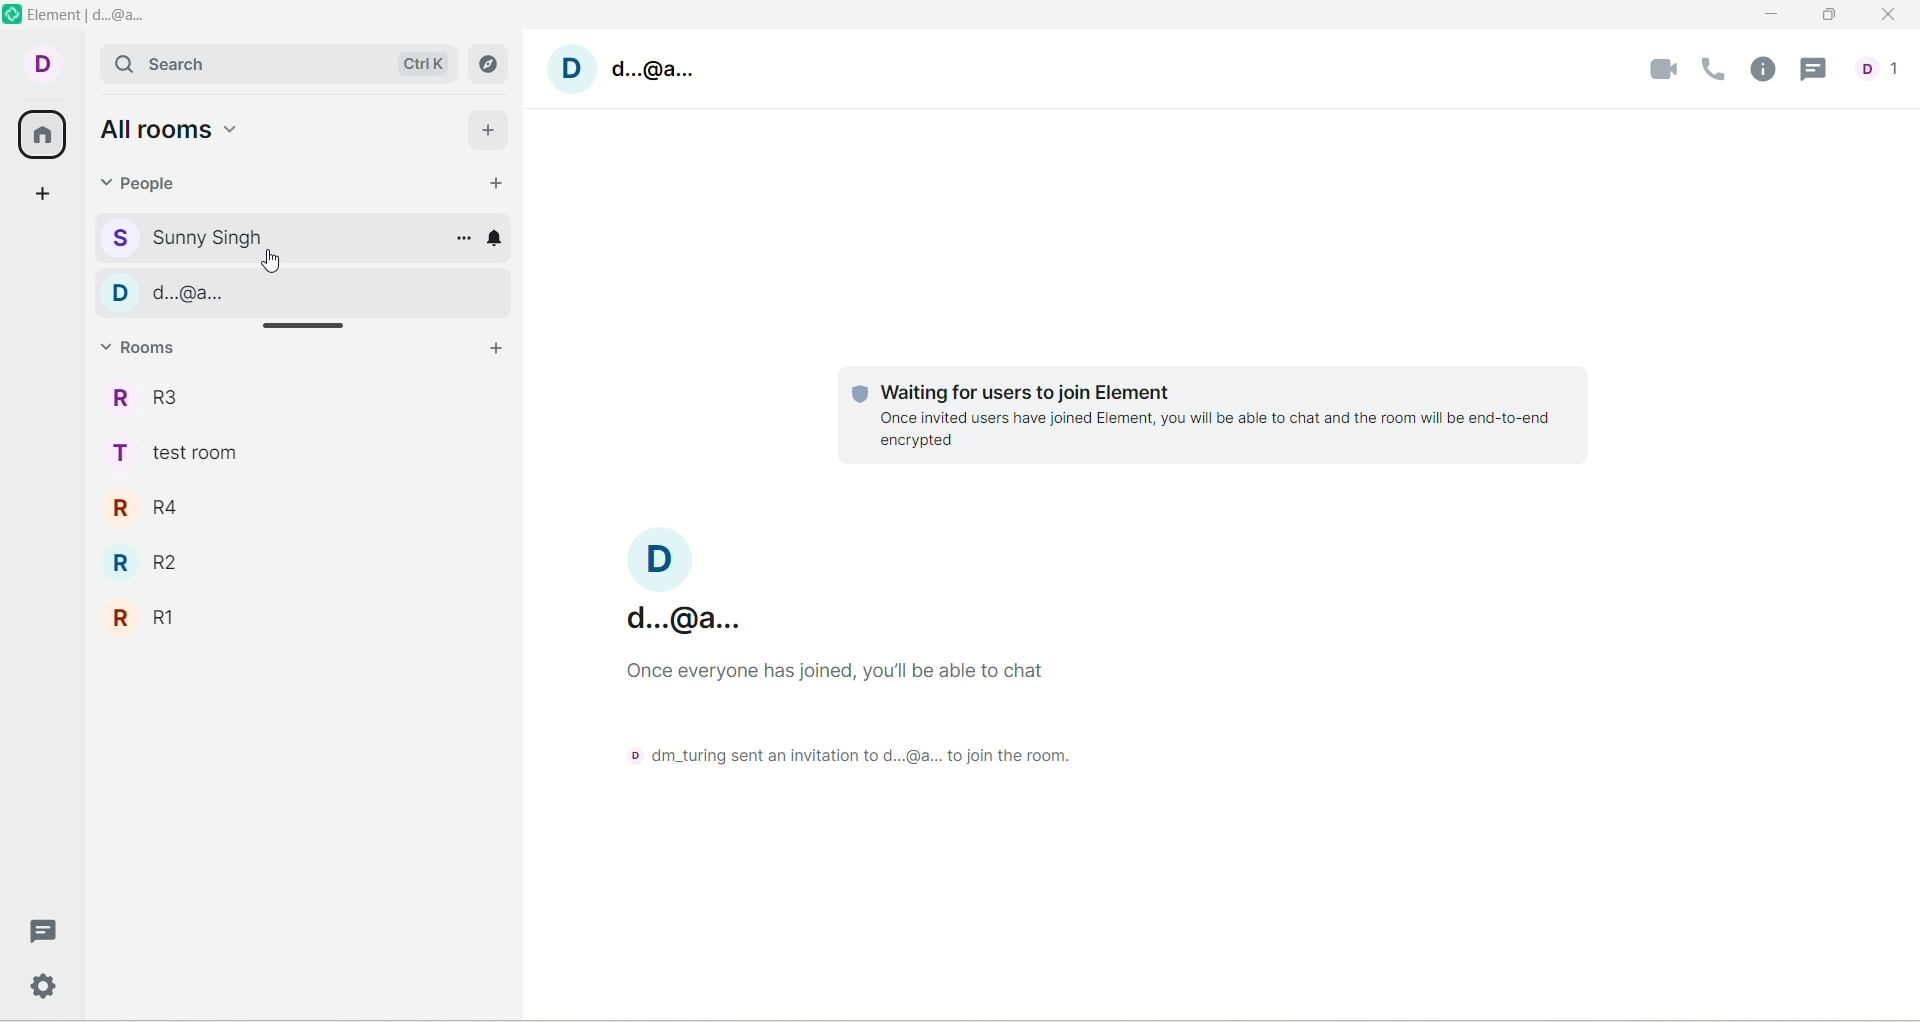  Describe the element at coordinates (838, 671) in the screenshot. I see `text` at that location.